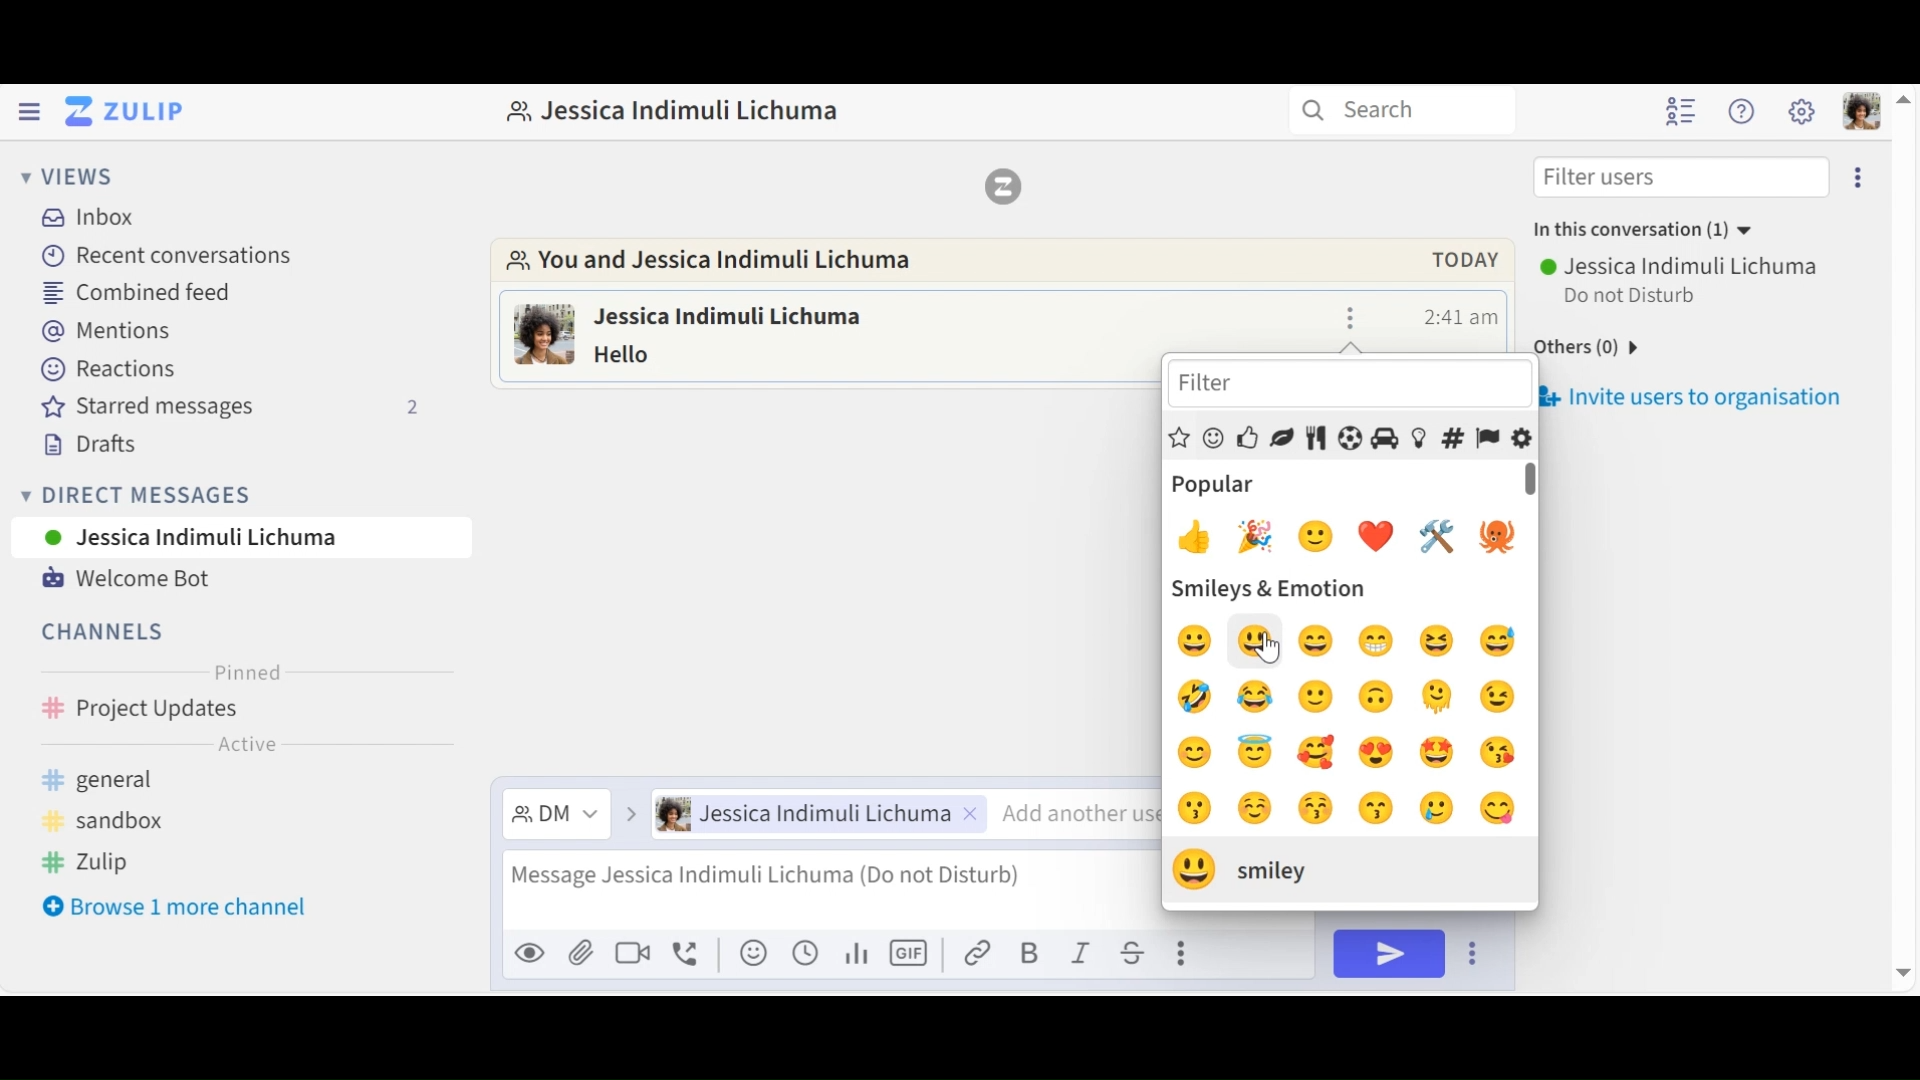  I want to click on search, so click(1399, 111).